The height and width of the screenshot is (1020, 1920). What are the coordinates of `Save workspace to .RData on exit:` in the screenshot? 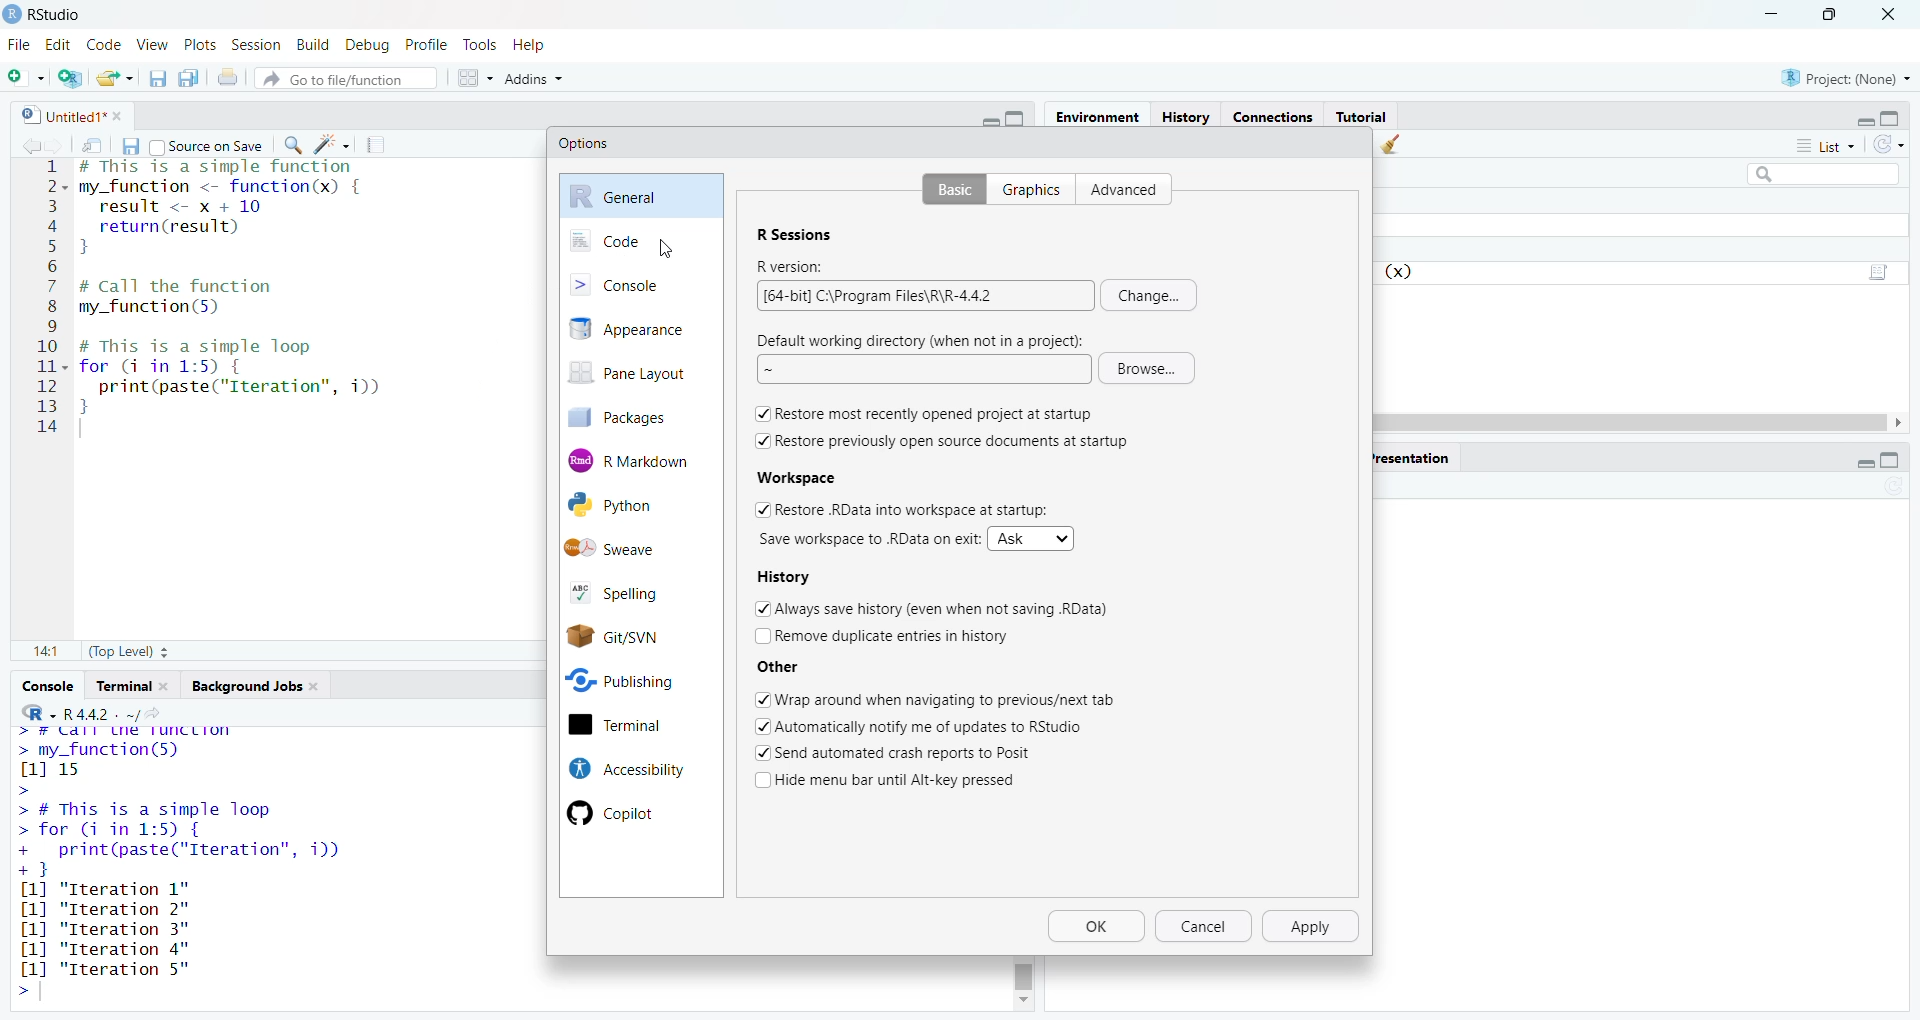 It's located at (866, 540).